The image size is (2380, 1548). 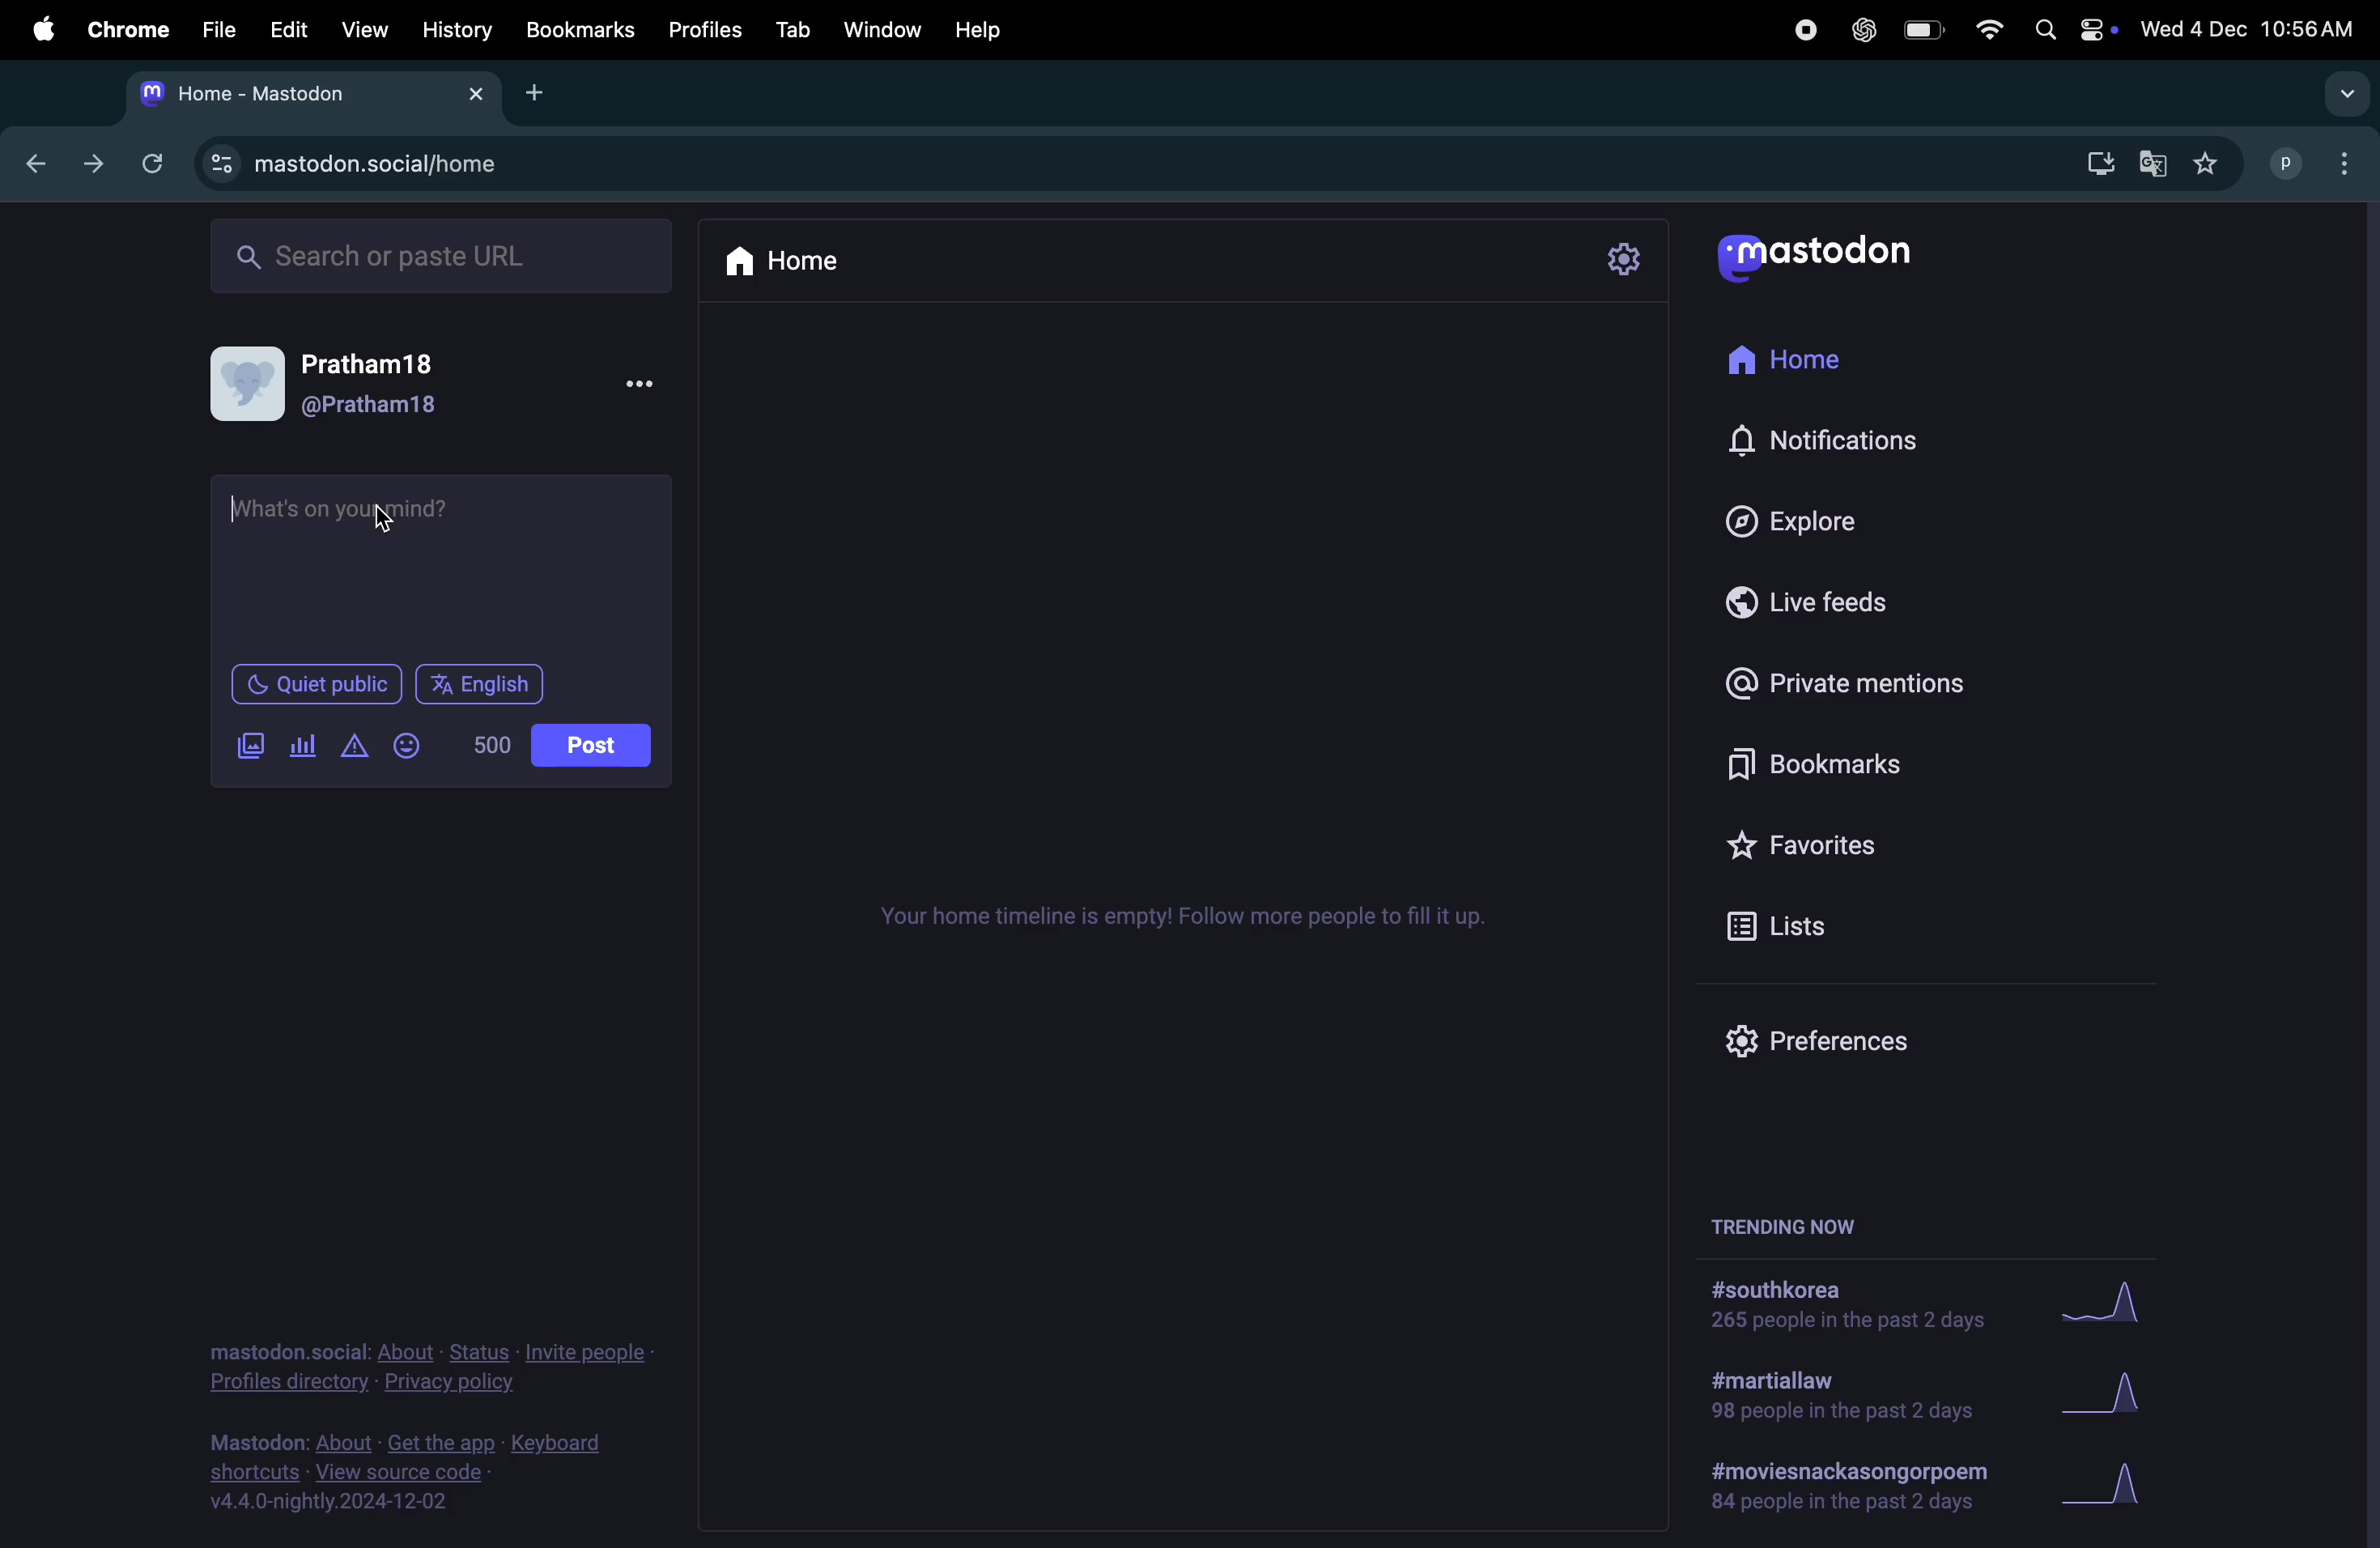 I want to click on hlep, so click(x=987, y=29).